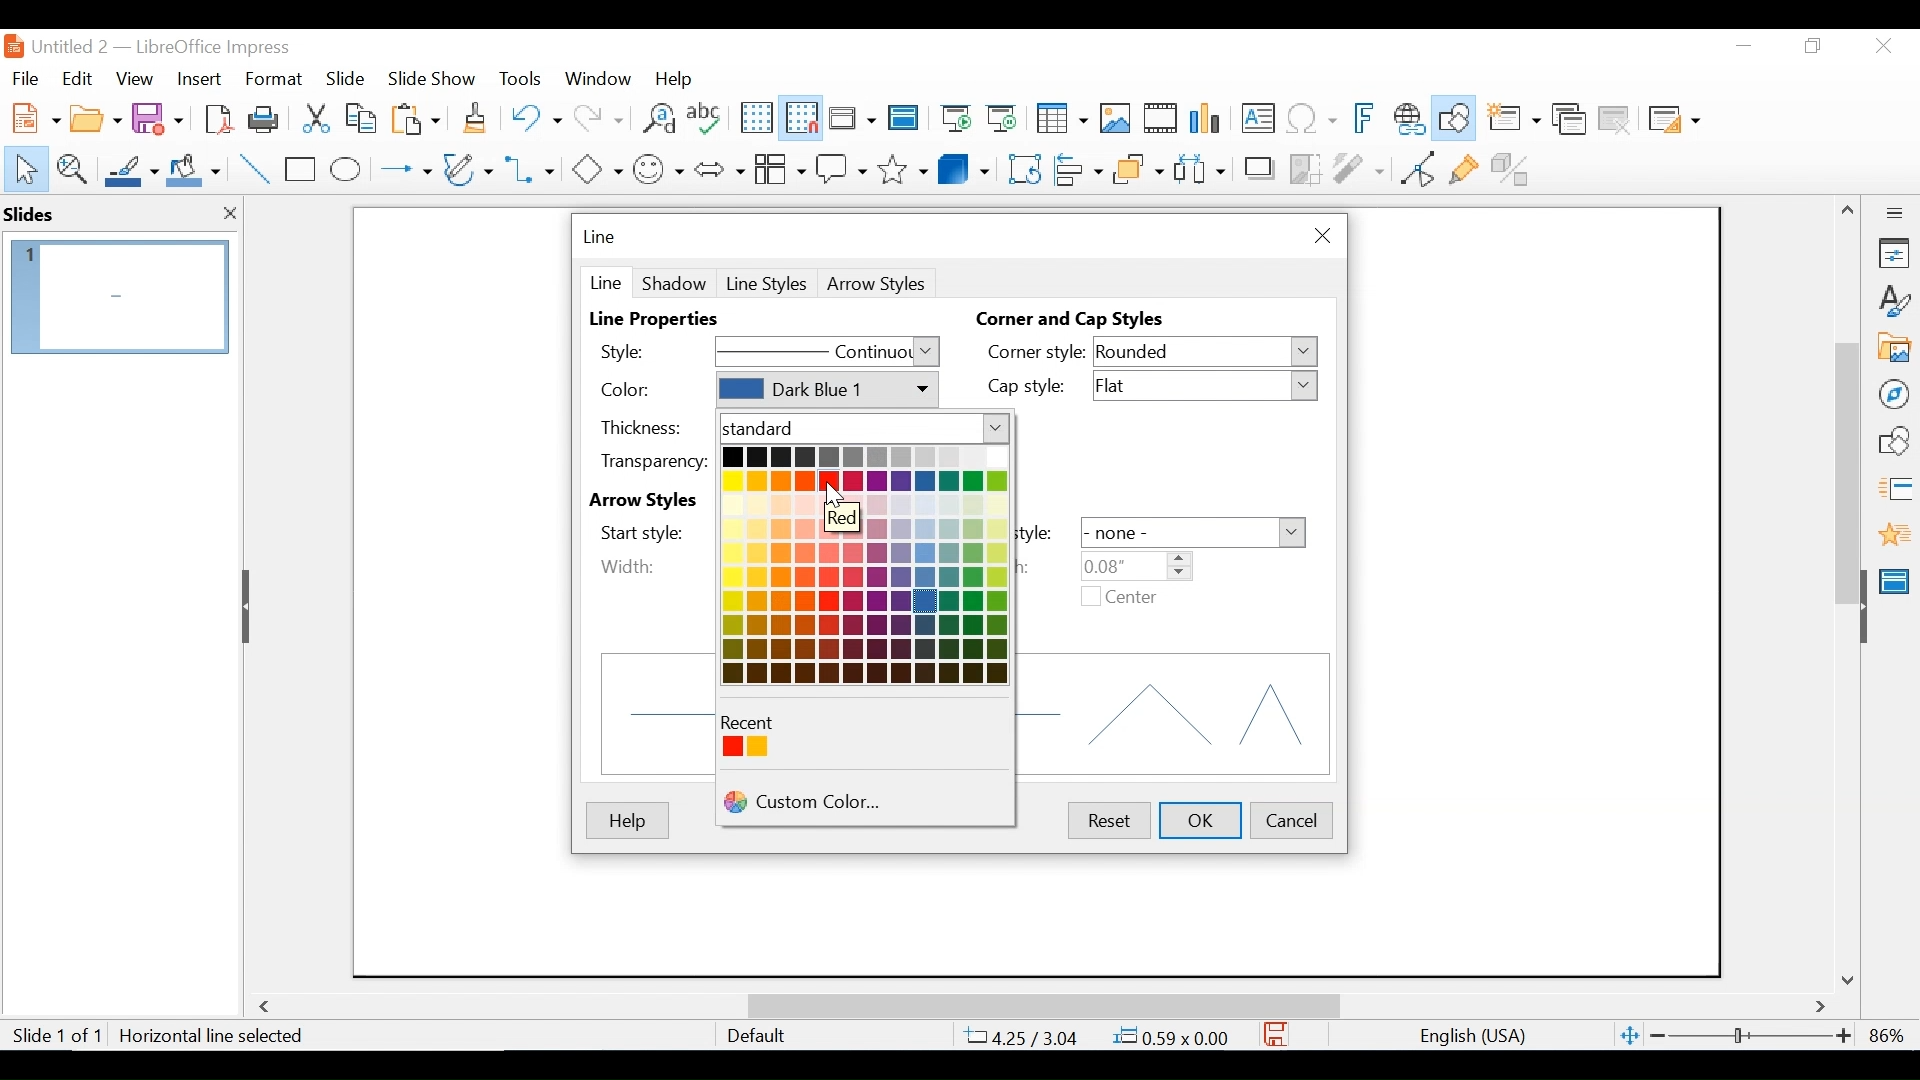  What do you see at coordinates (833, 496) in the screenshot?
I see `Cursor` at bounding box center [833, 496].